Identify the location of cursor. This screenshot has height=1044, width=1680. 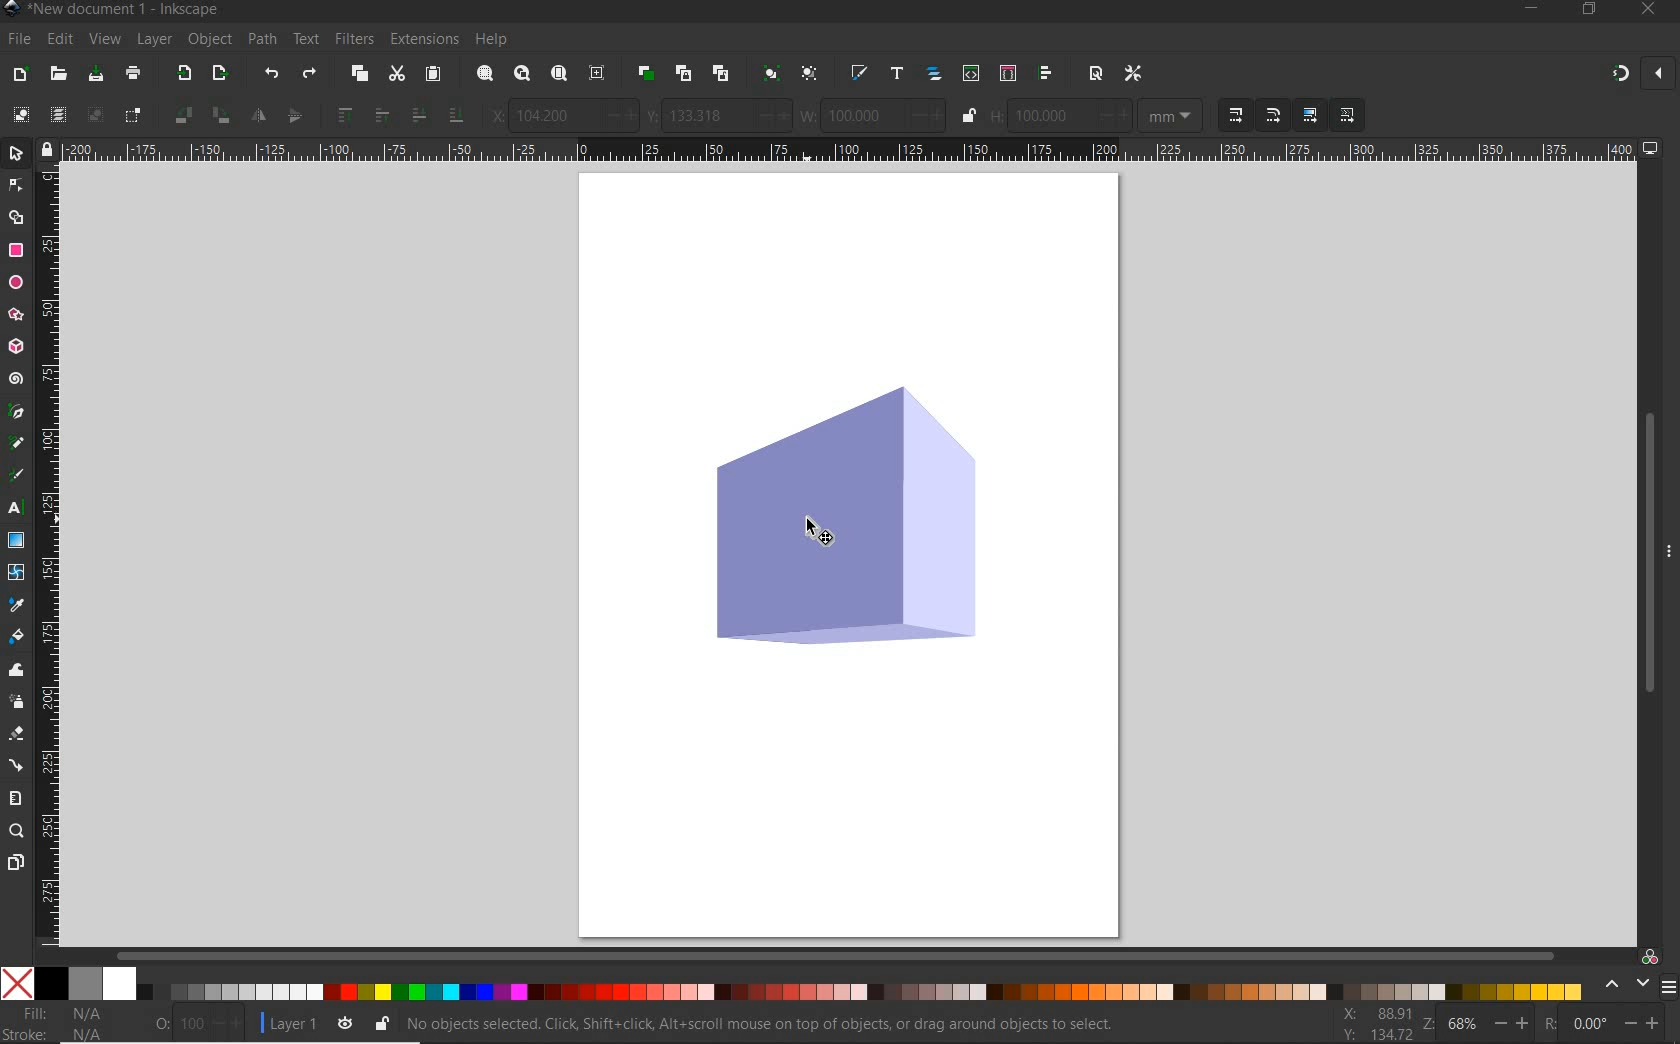
(811, 532).